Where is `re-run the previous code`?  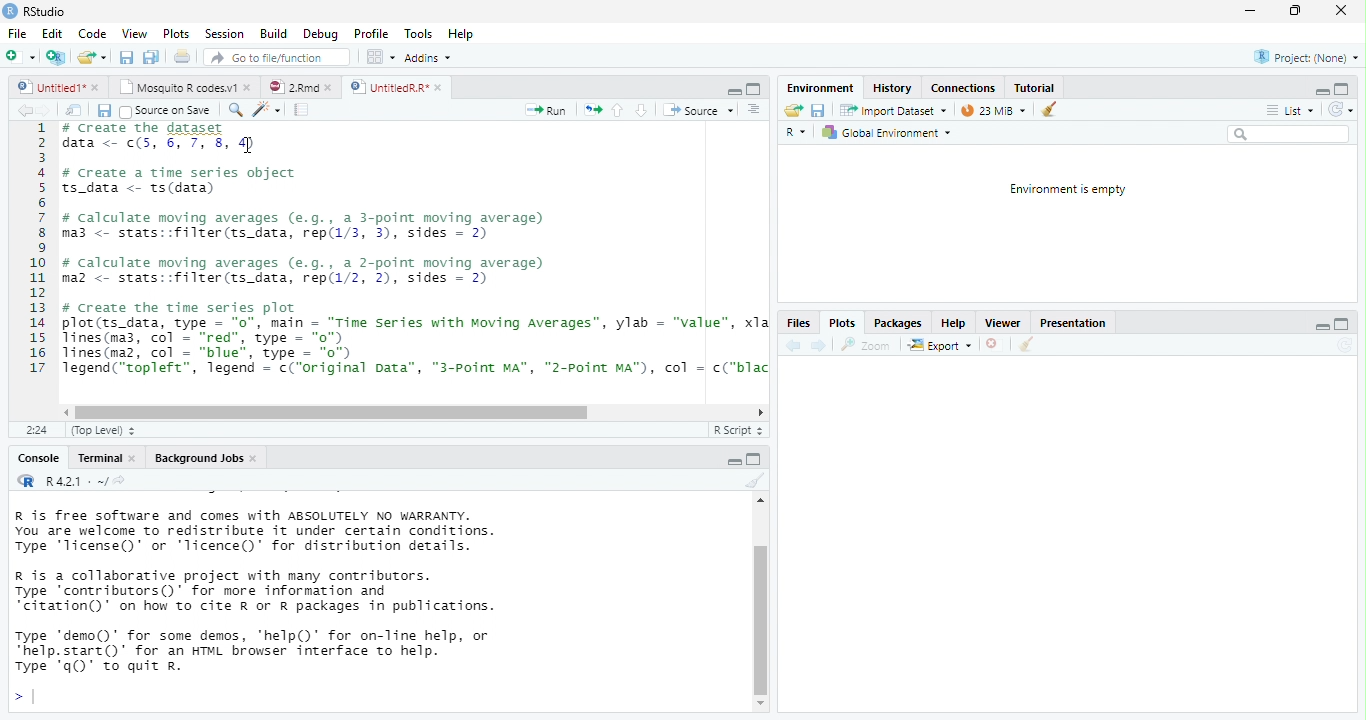 re-run the previous code is located at coordinates (593, 110).